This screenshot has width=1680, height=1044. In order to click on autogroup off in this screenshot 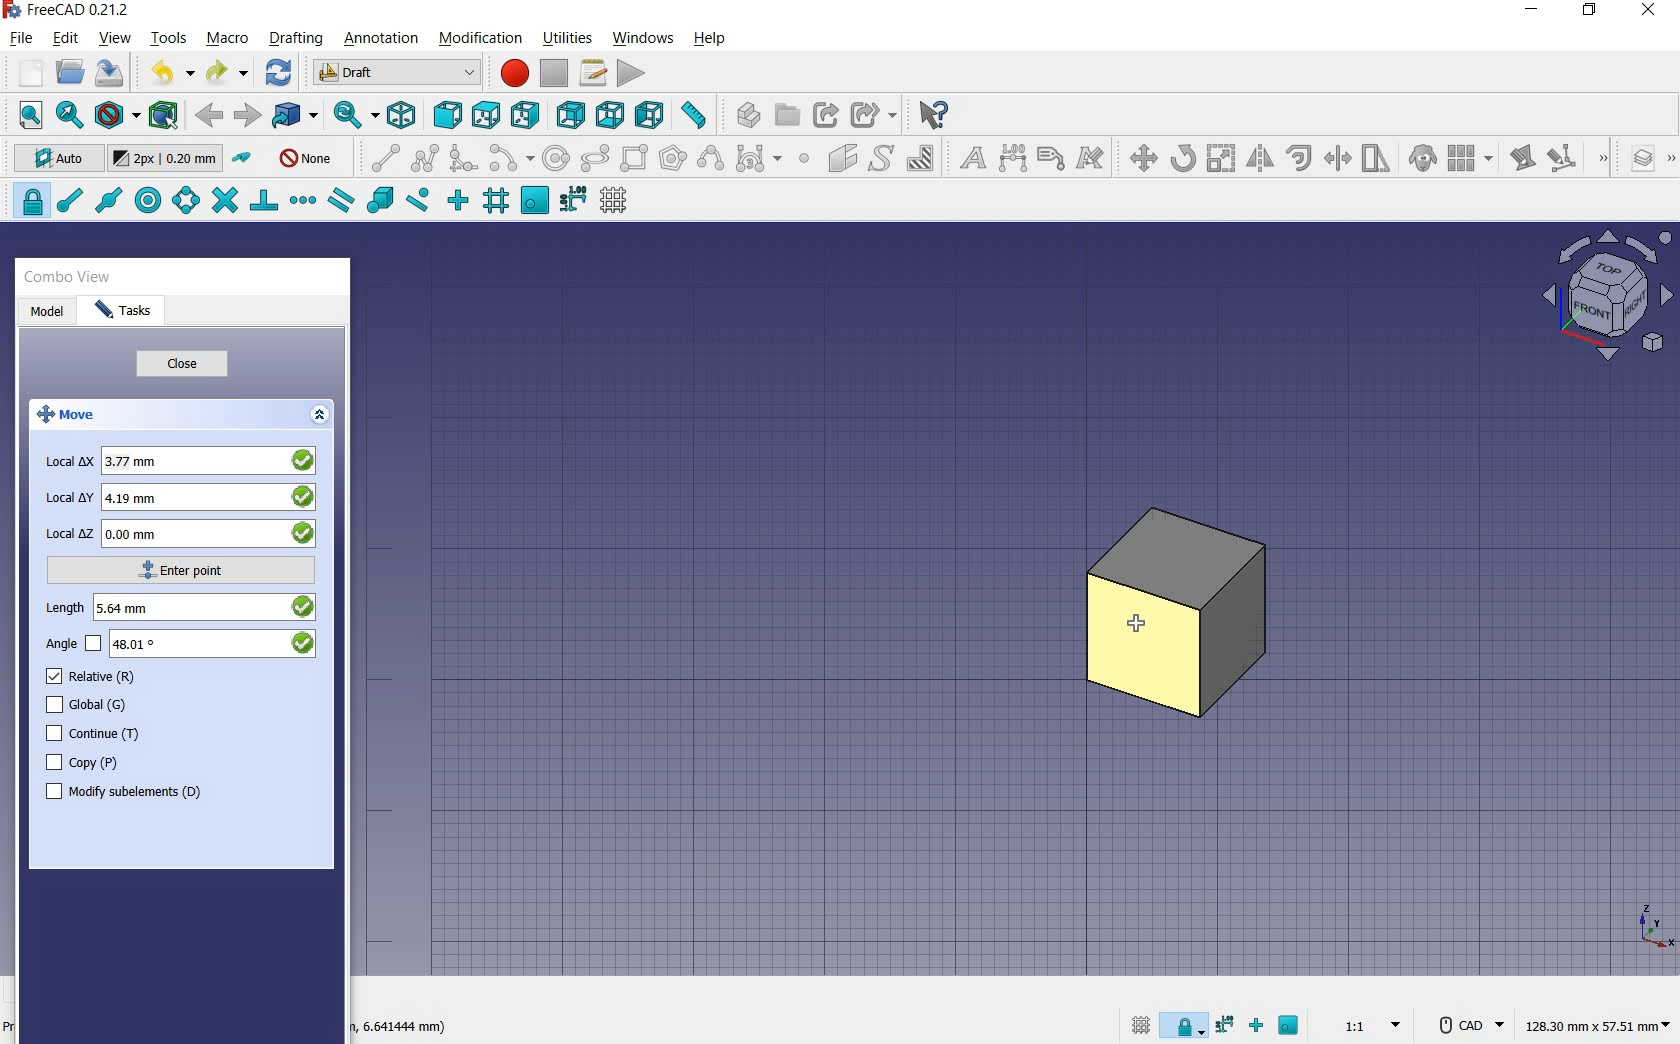, I will do `click(305, 160)`.